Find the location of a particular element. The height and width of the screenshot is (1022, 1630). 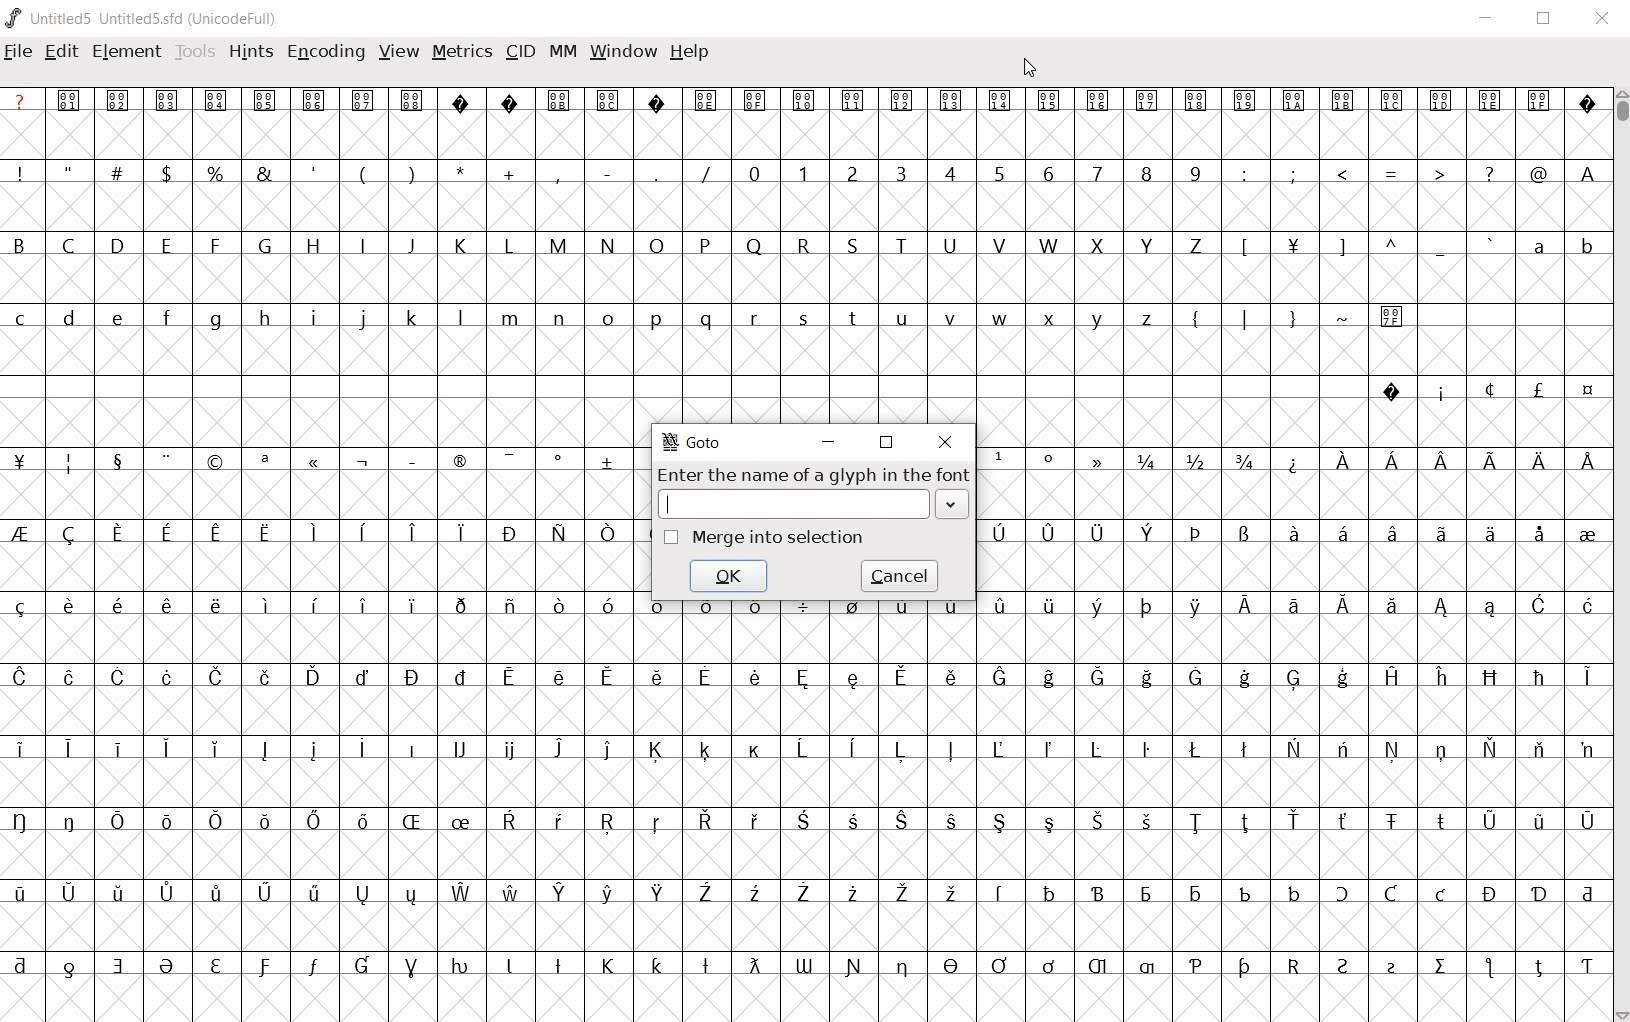

Symbol is located at coordinates (362, 894).